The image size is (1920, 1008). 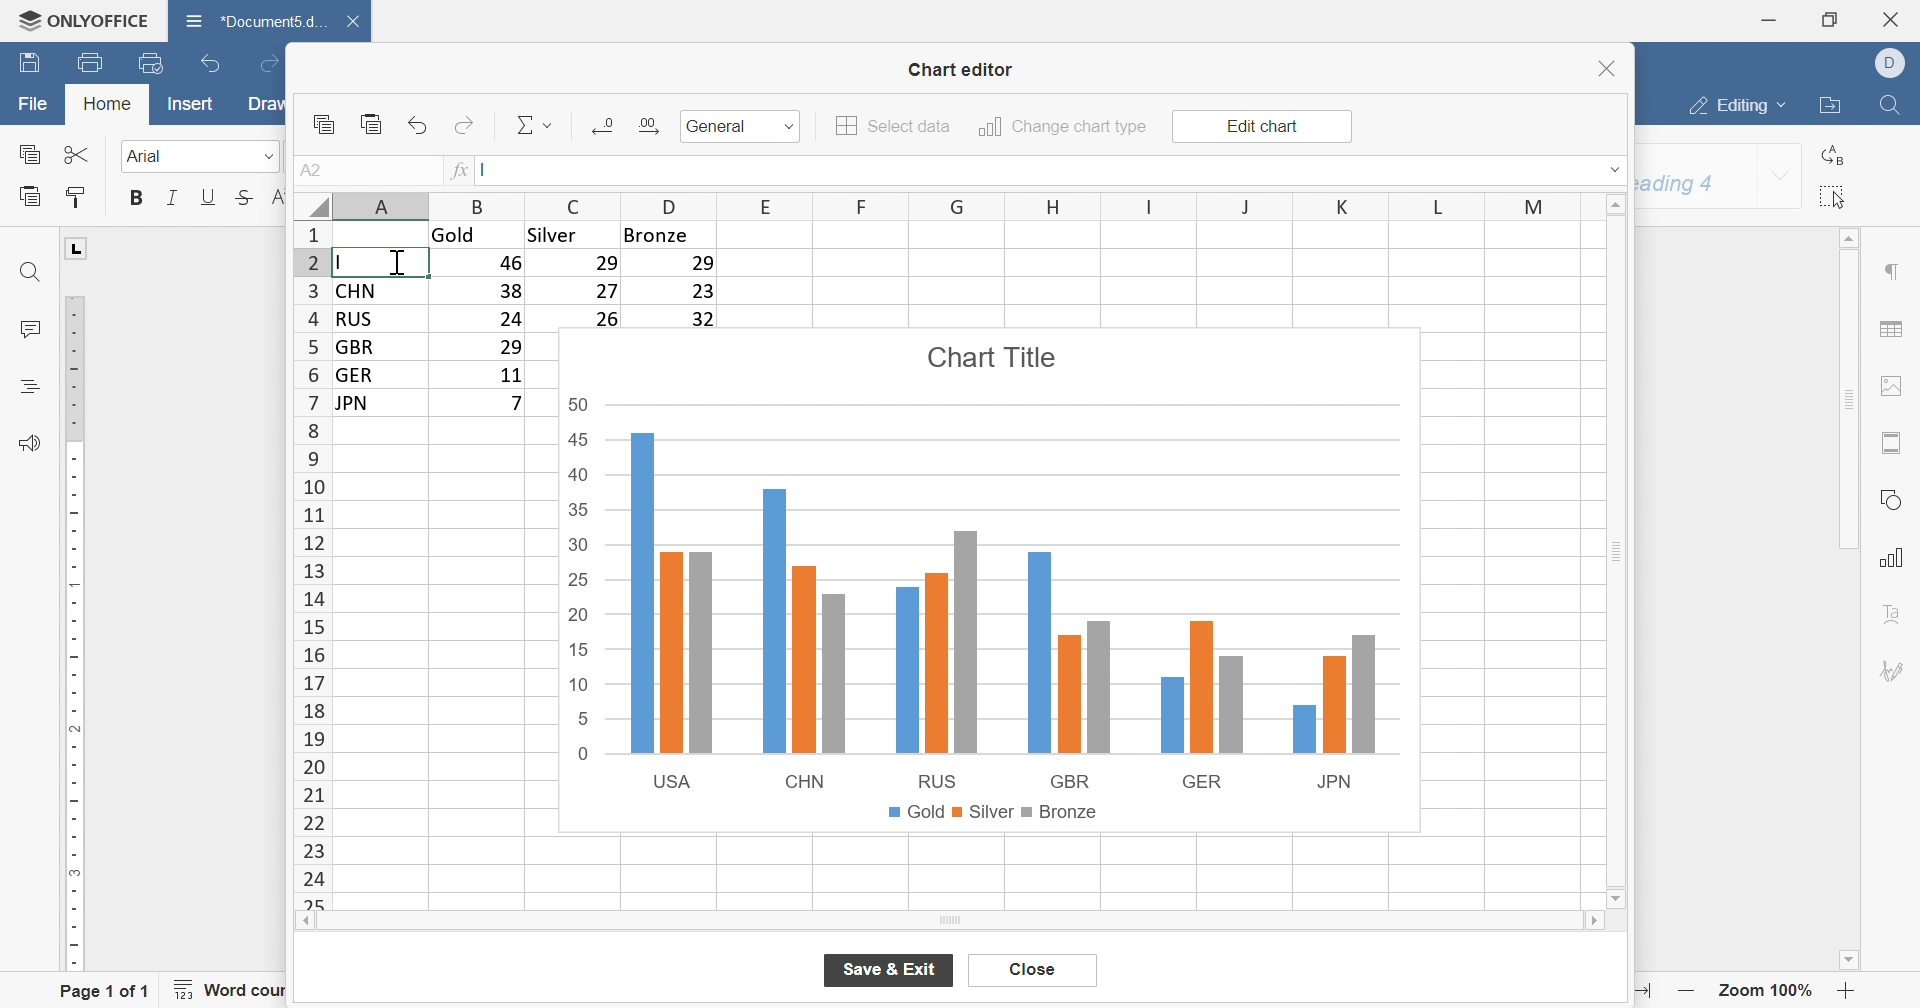 I want to click on save, so click(x=30, y=63).